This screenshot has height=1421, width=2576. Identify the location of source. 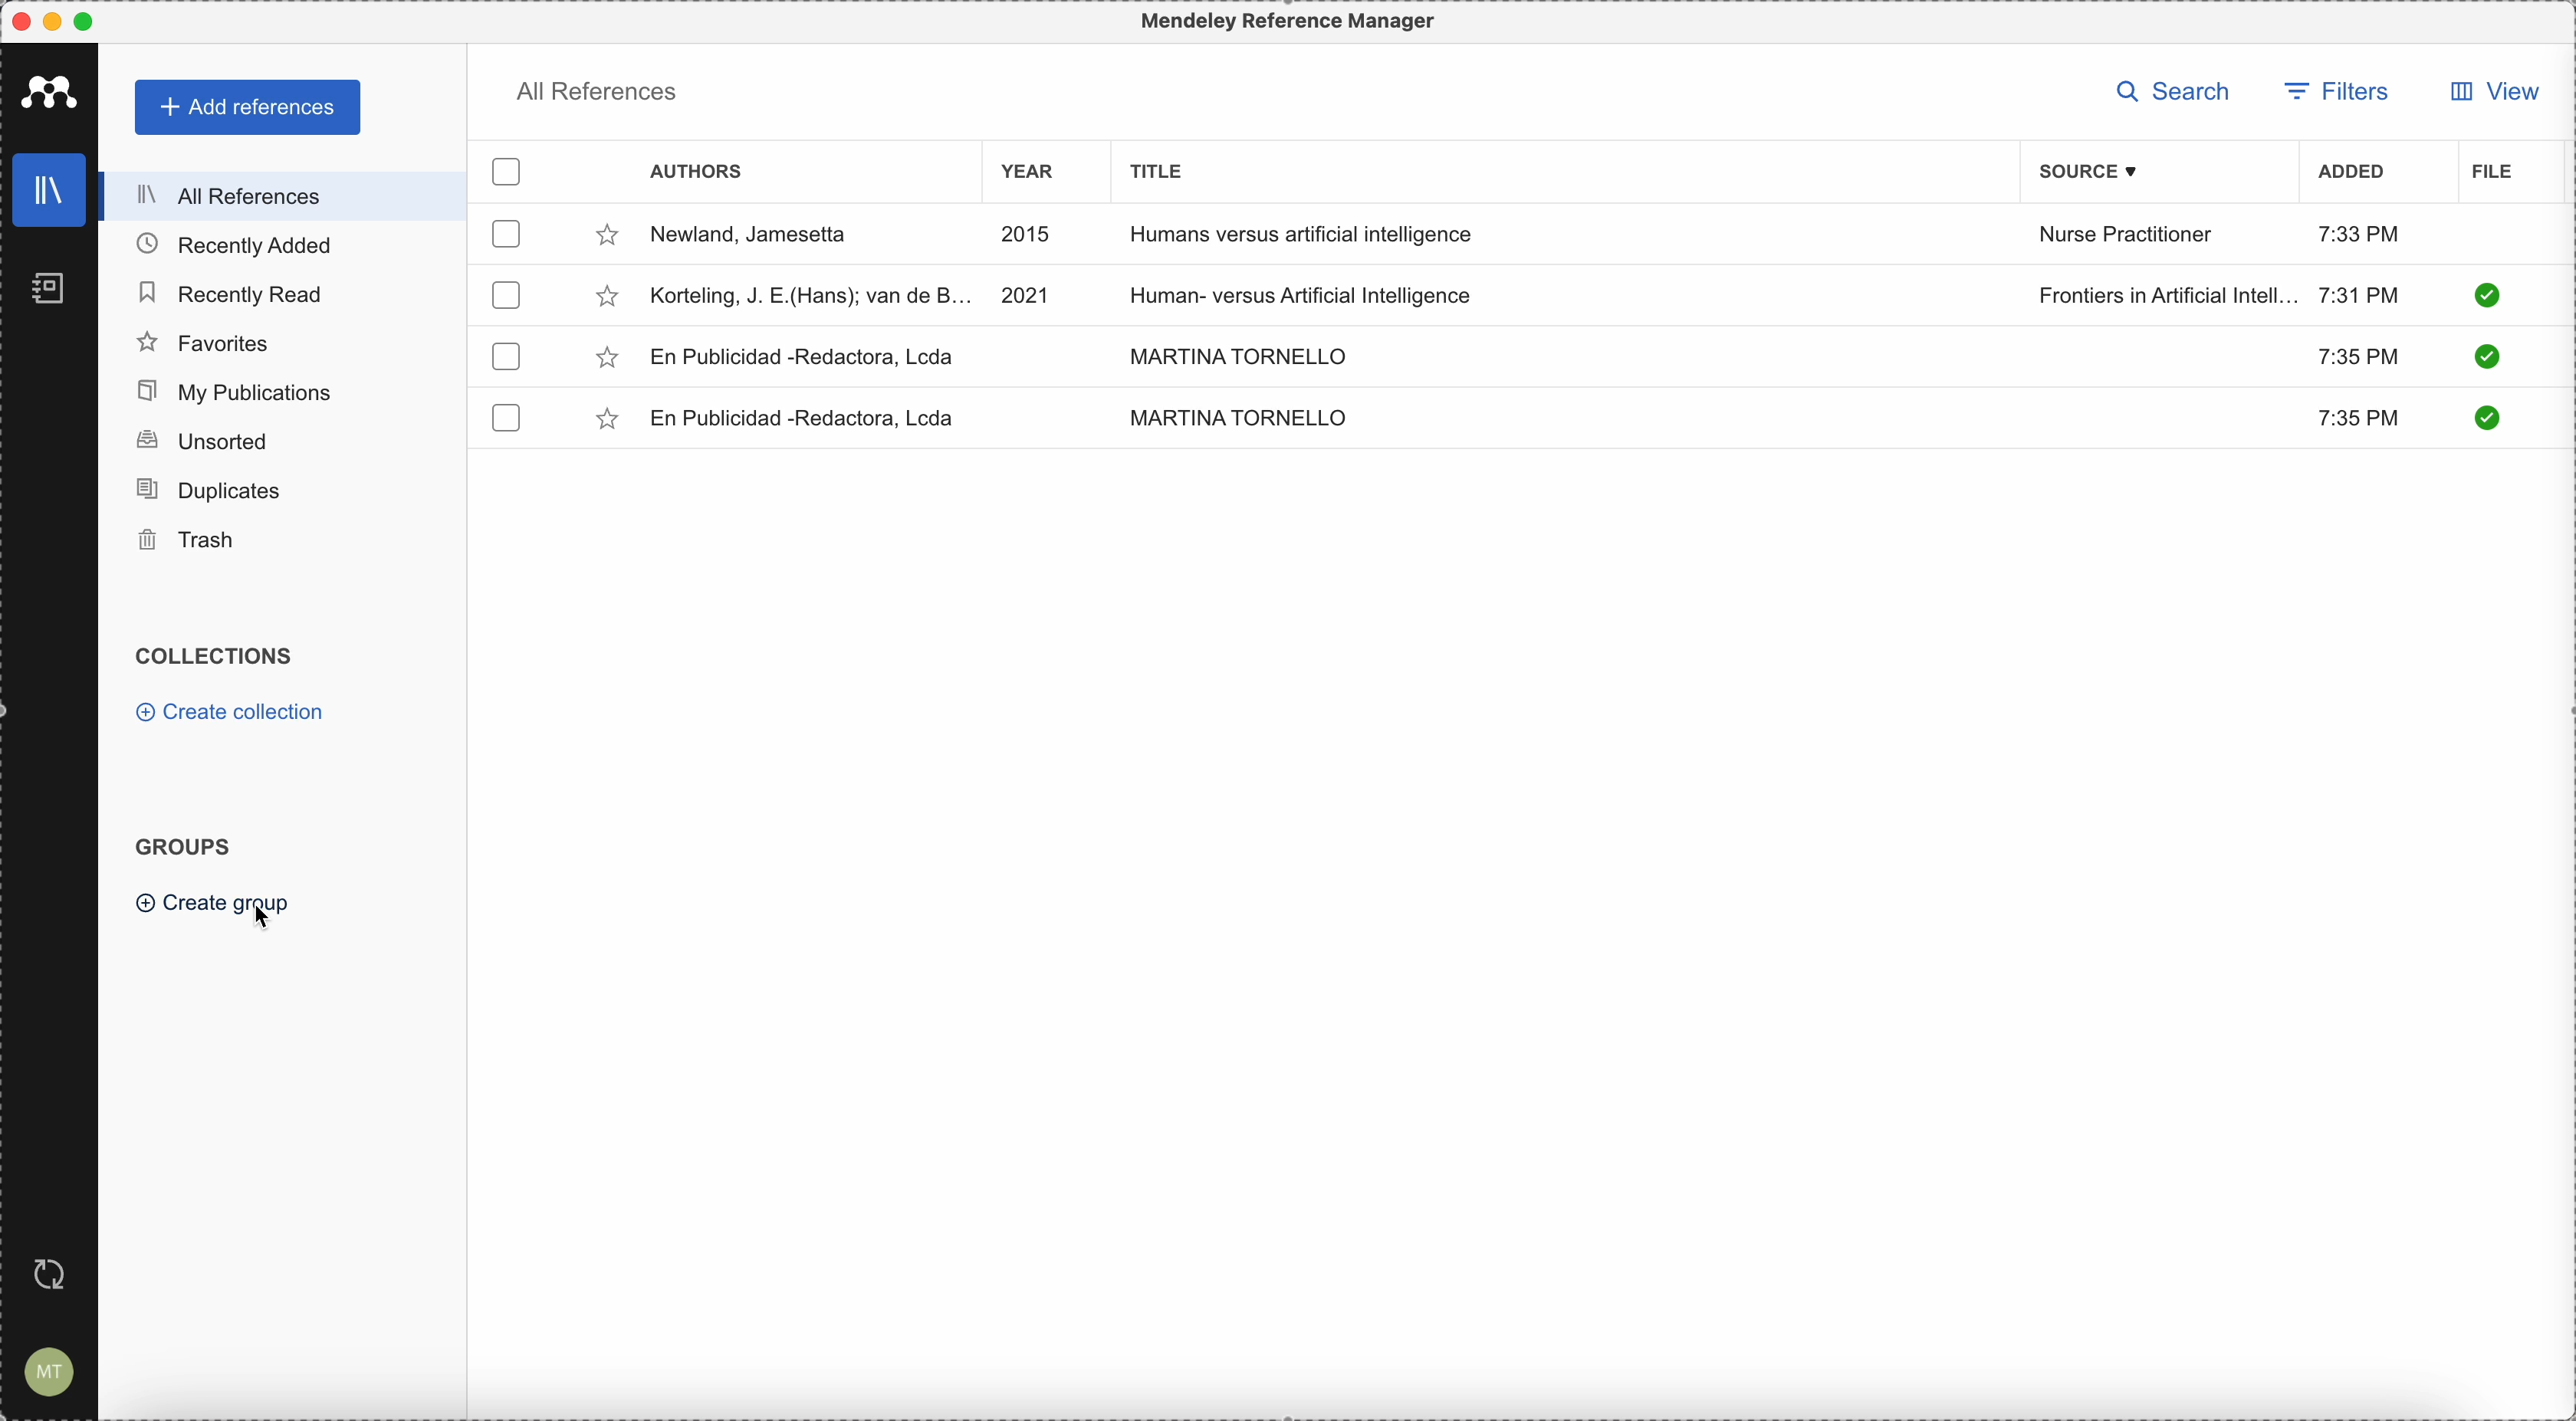
(2103, 171).